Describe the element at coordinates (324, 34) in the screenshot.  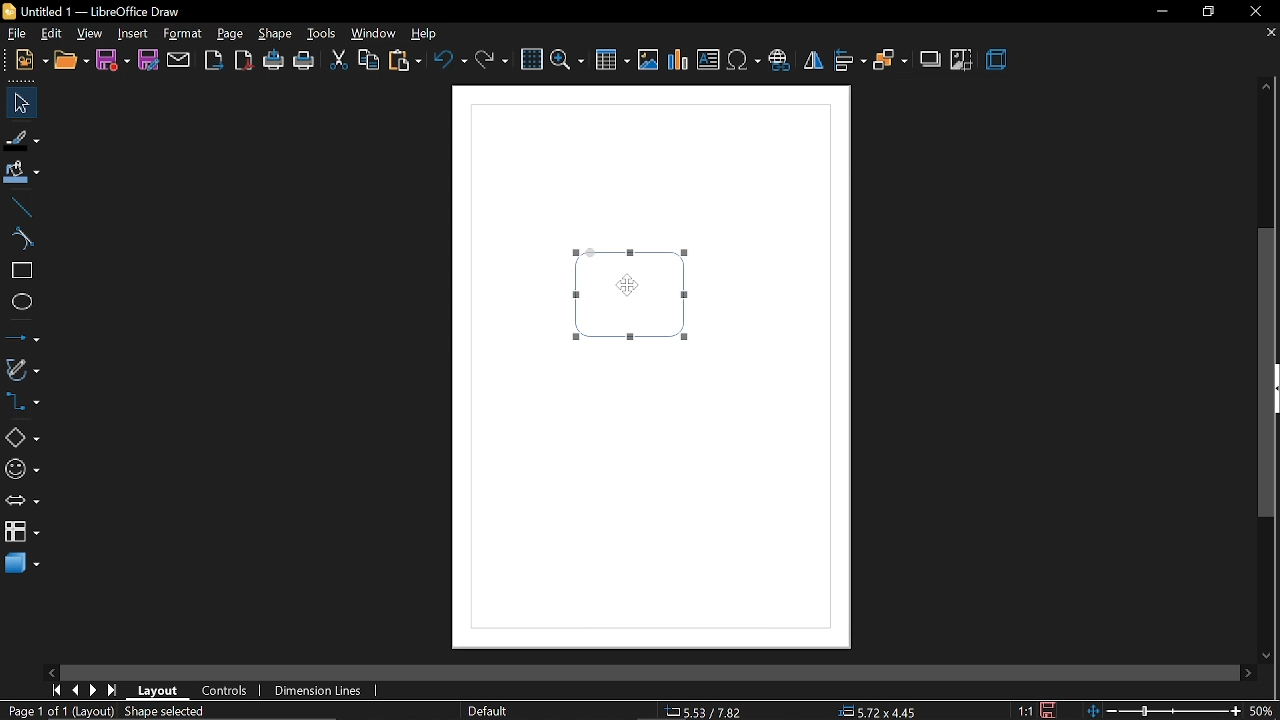
I see `tools` at that location.